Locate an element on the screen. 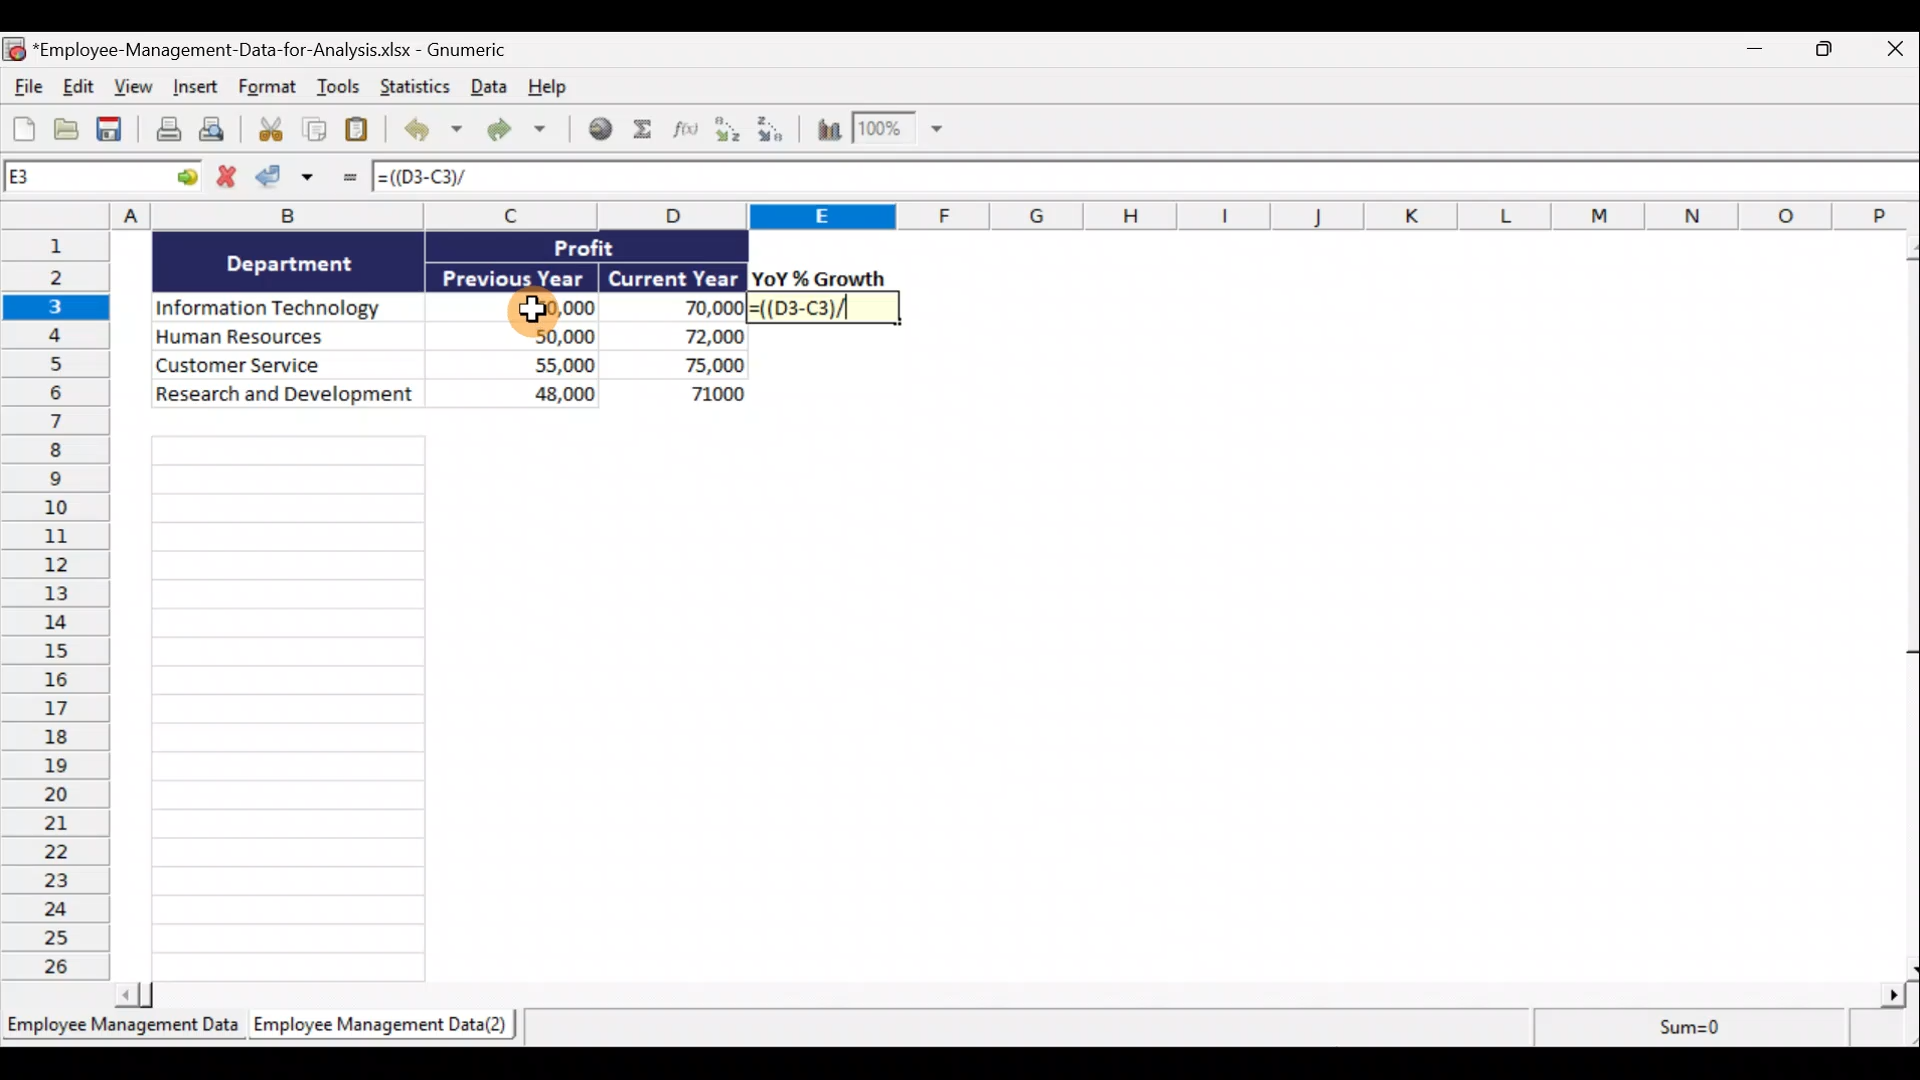  Print preview is located at coordinates (214, 131).